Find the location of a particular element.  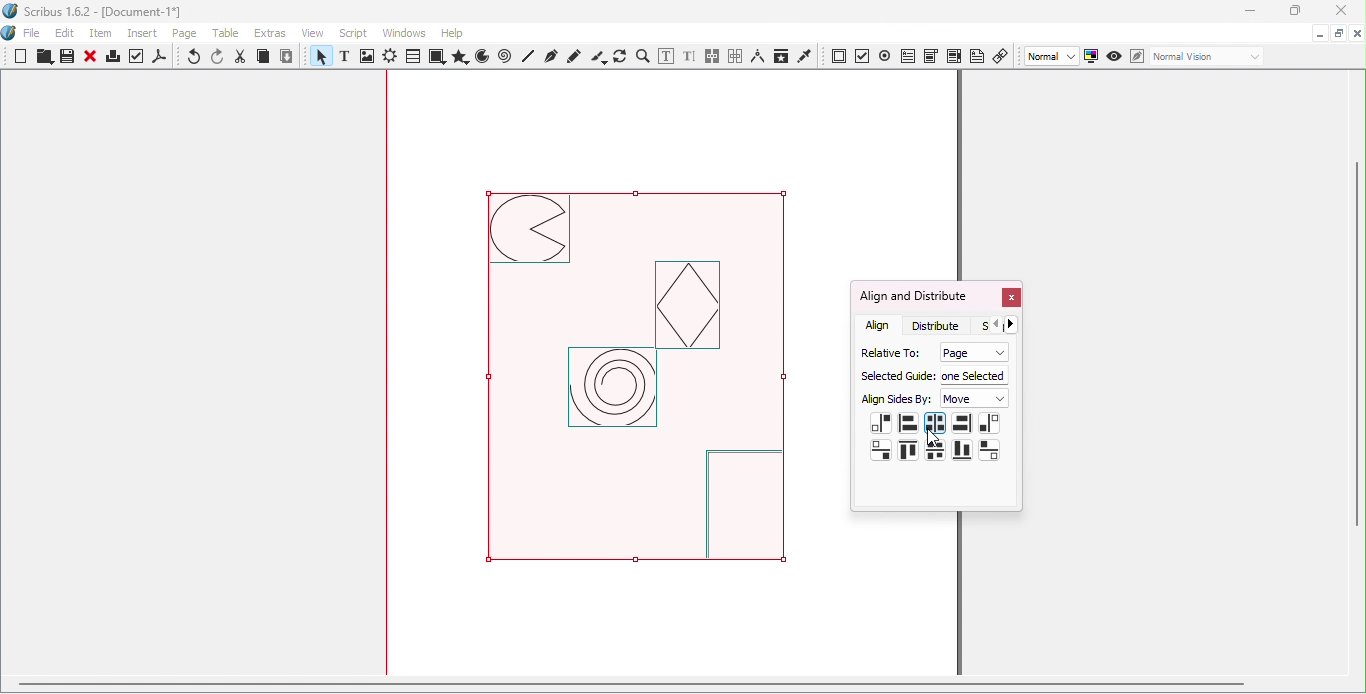

Paste is located at coordinates (287, 57).